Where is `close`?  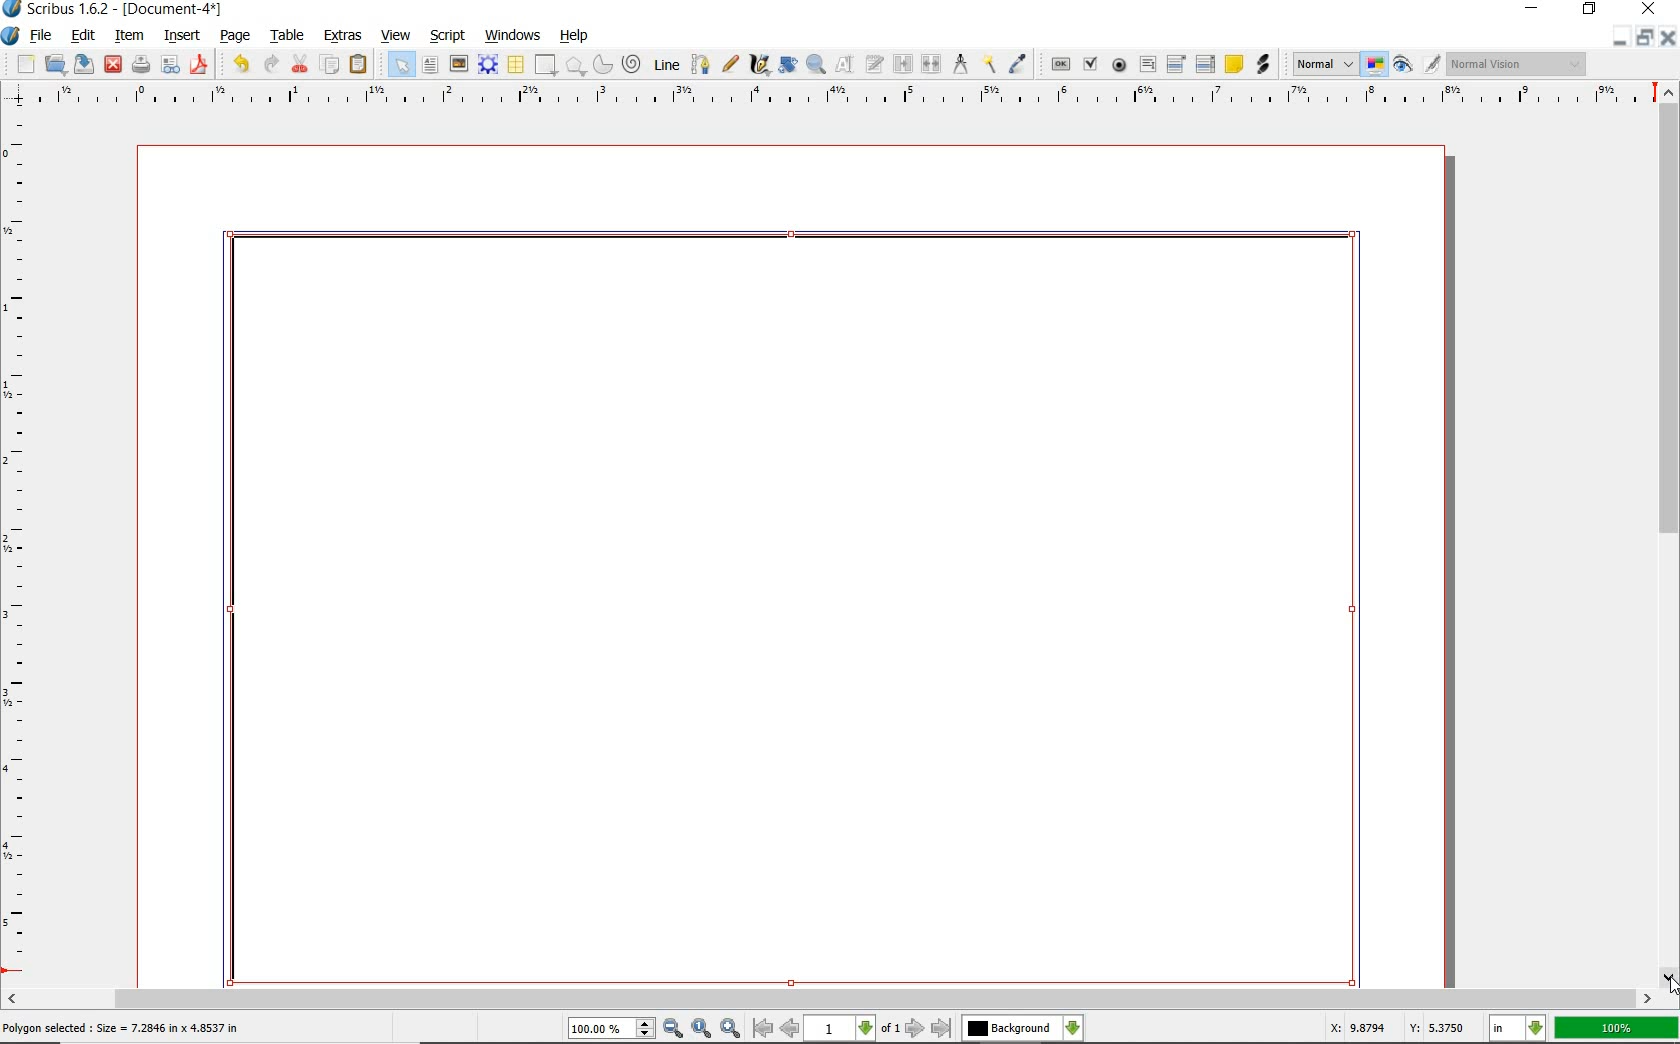 close is located at coordinates (113, 65).